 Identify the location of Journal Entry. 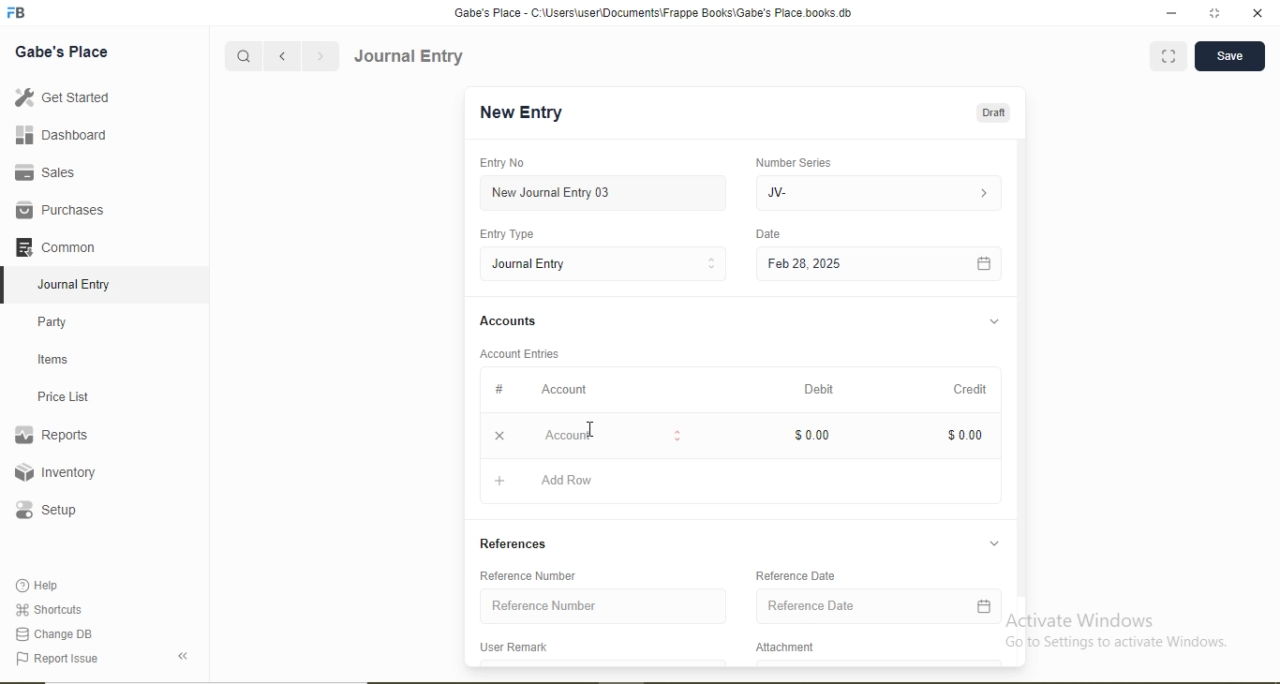
(410, 56).